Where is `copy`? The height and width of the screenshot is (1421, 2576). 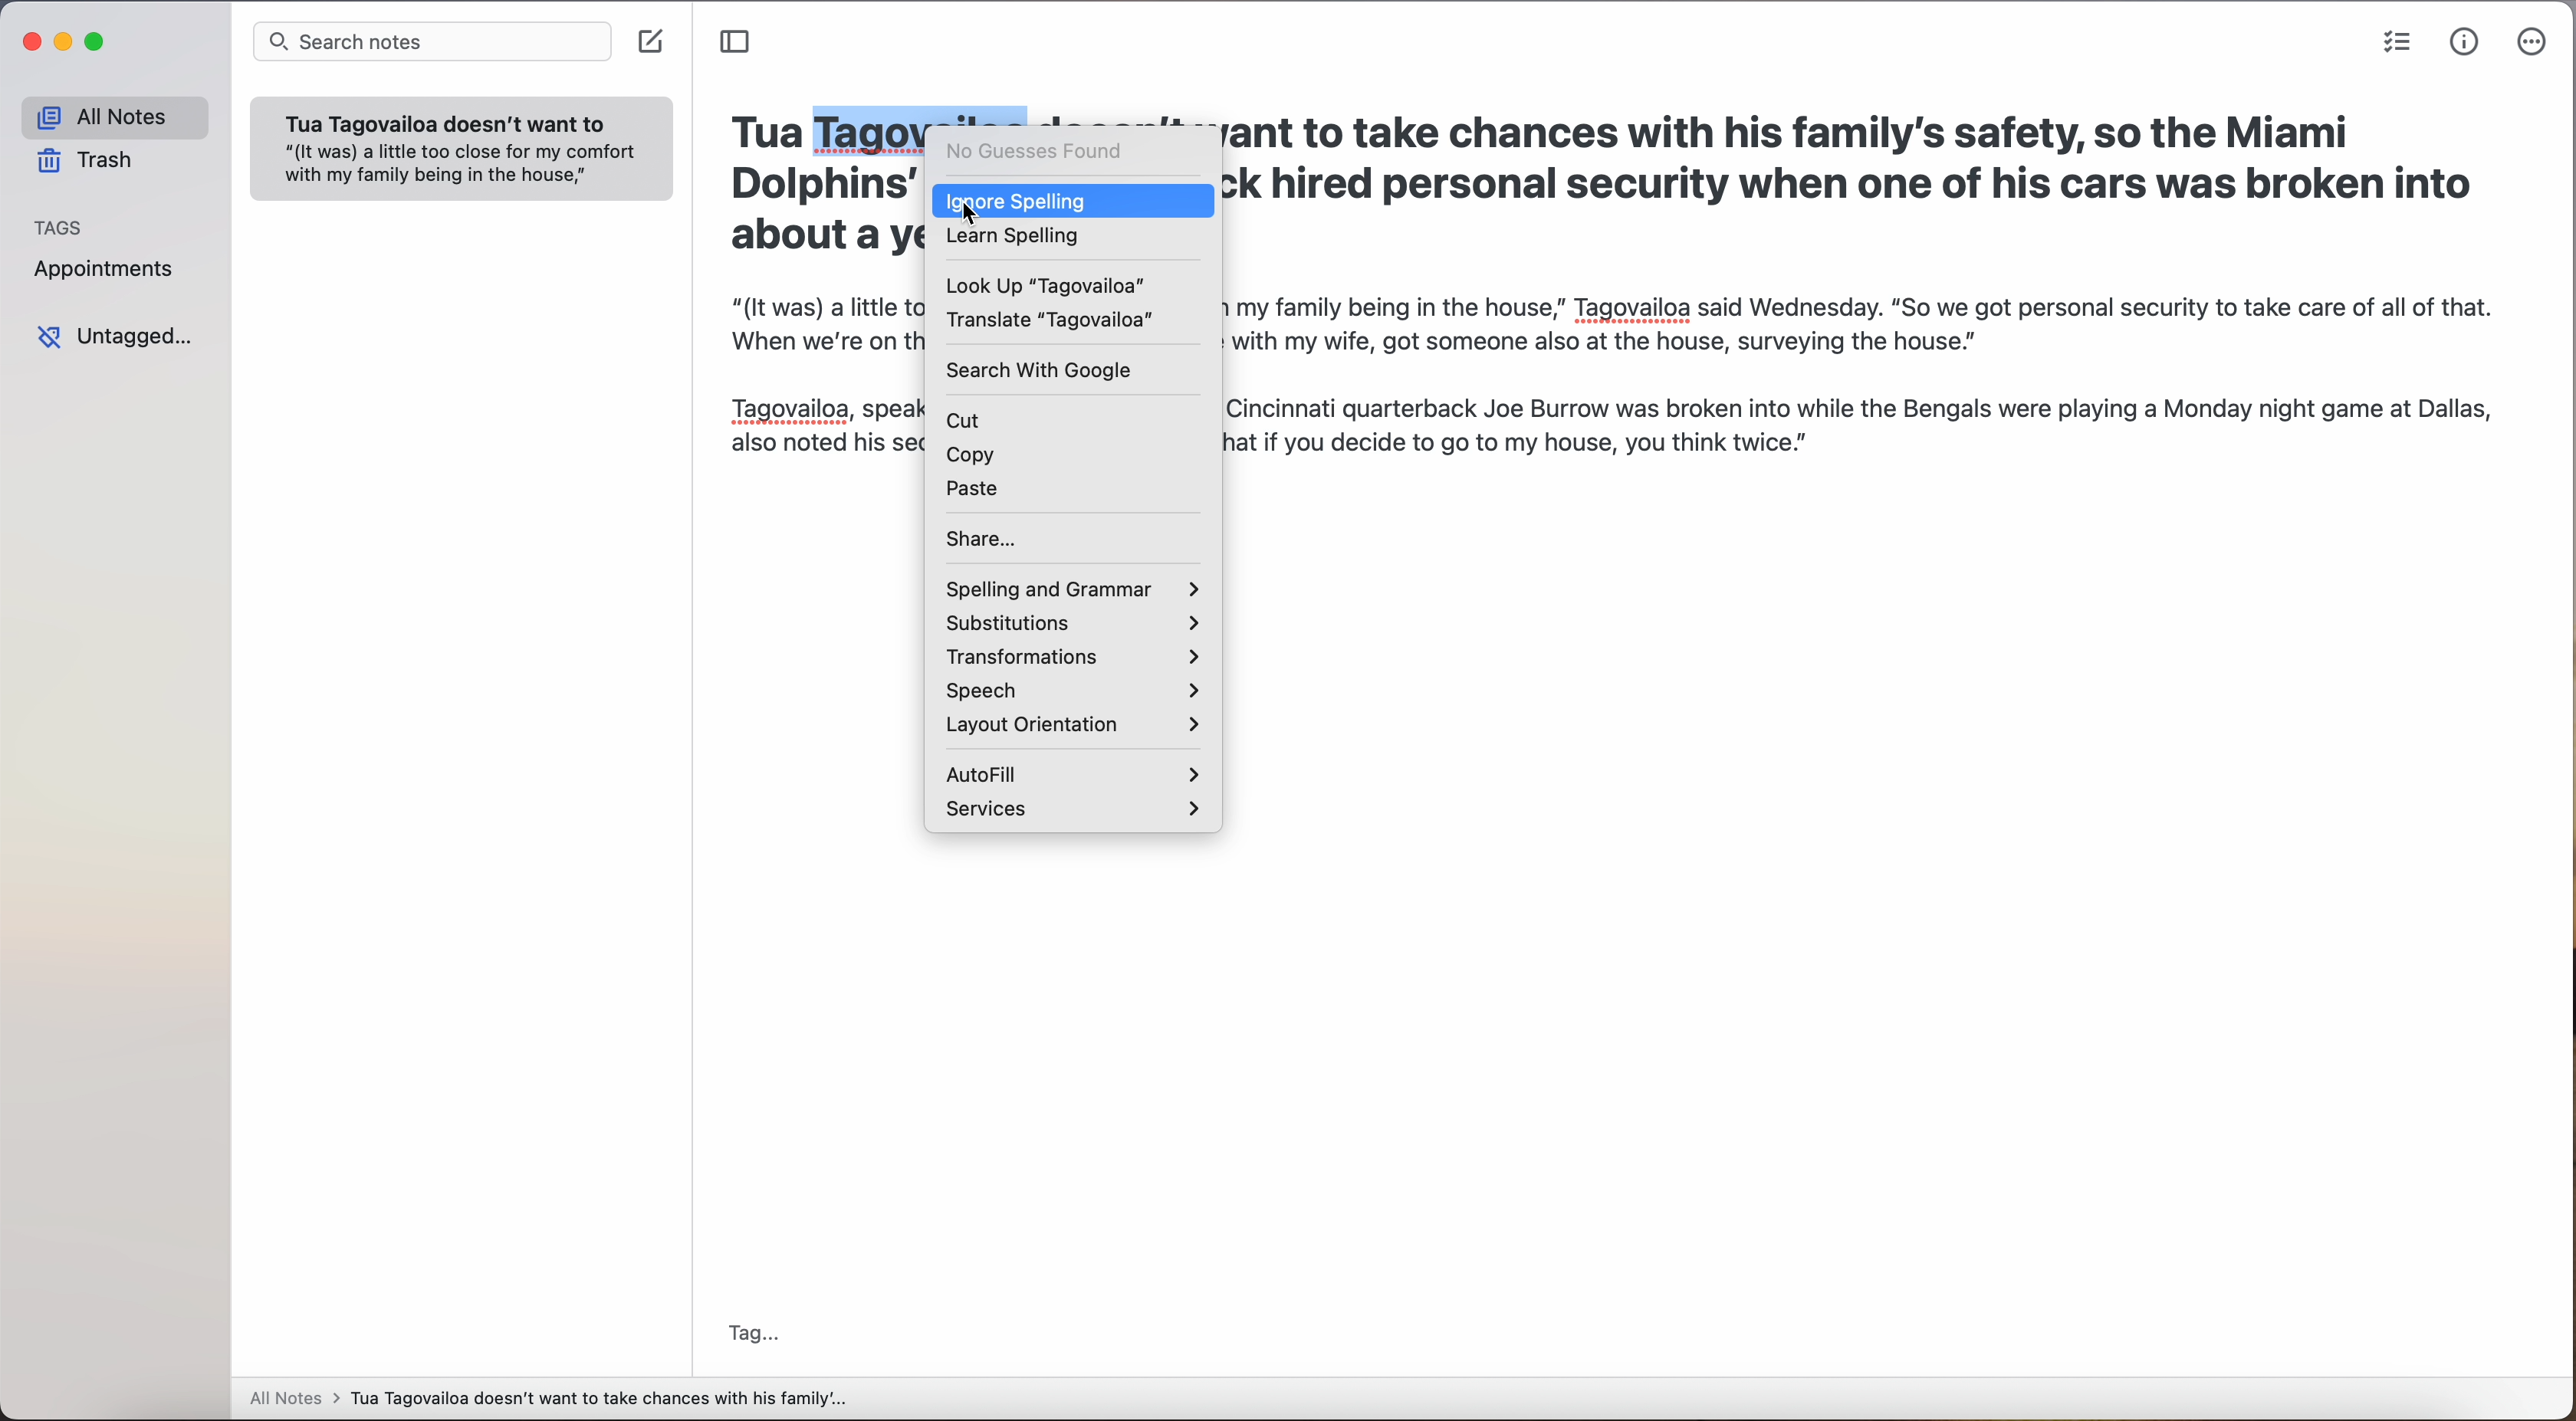
copy is located at coordinates (972, 450).